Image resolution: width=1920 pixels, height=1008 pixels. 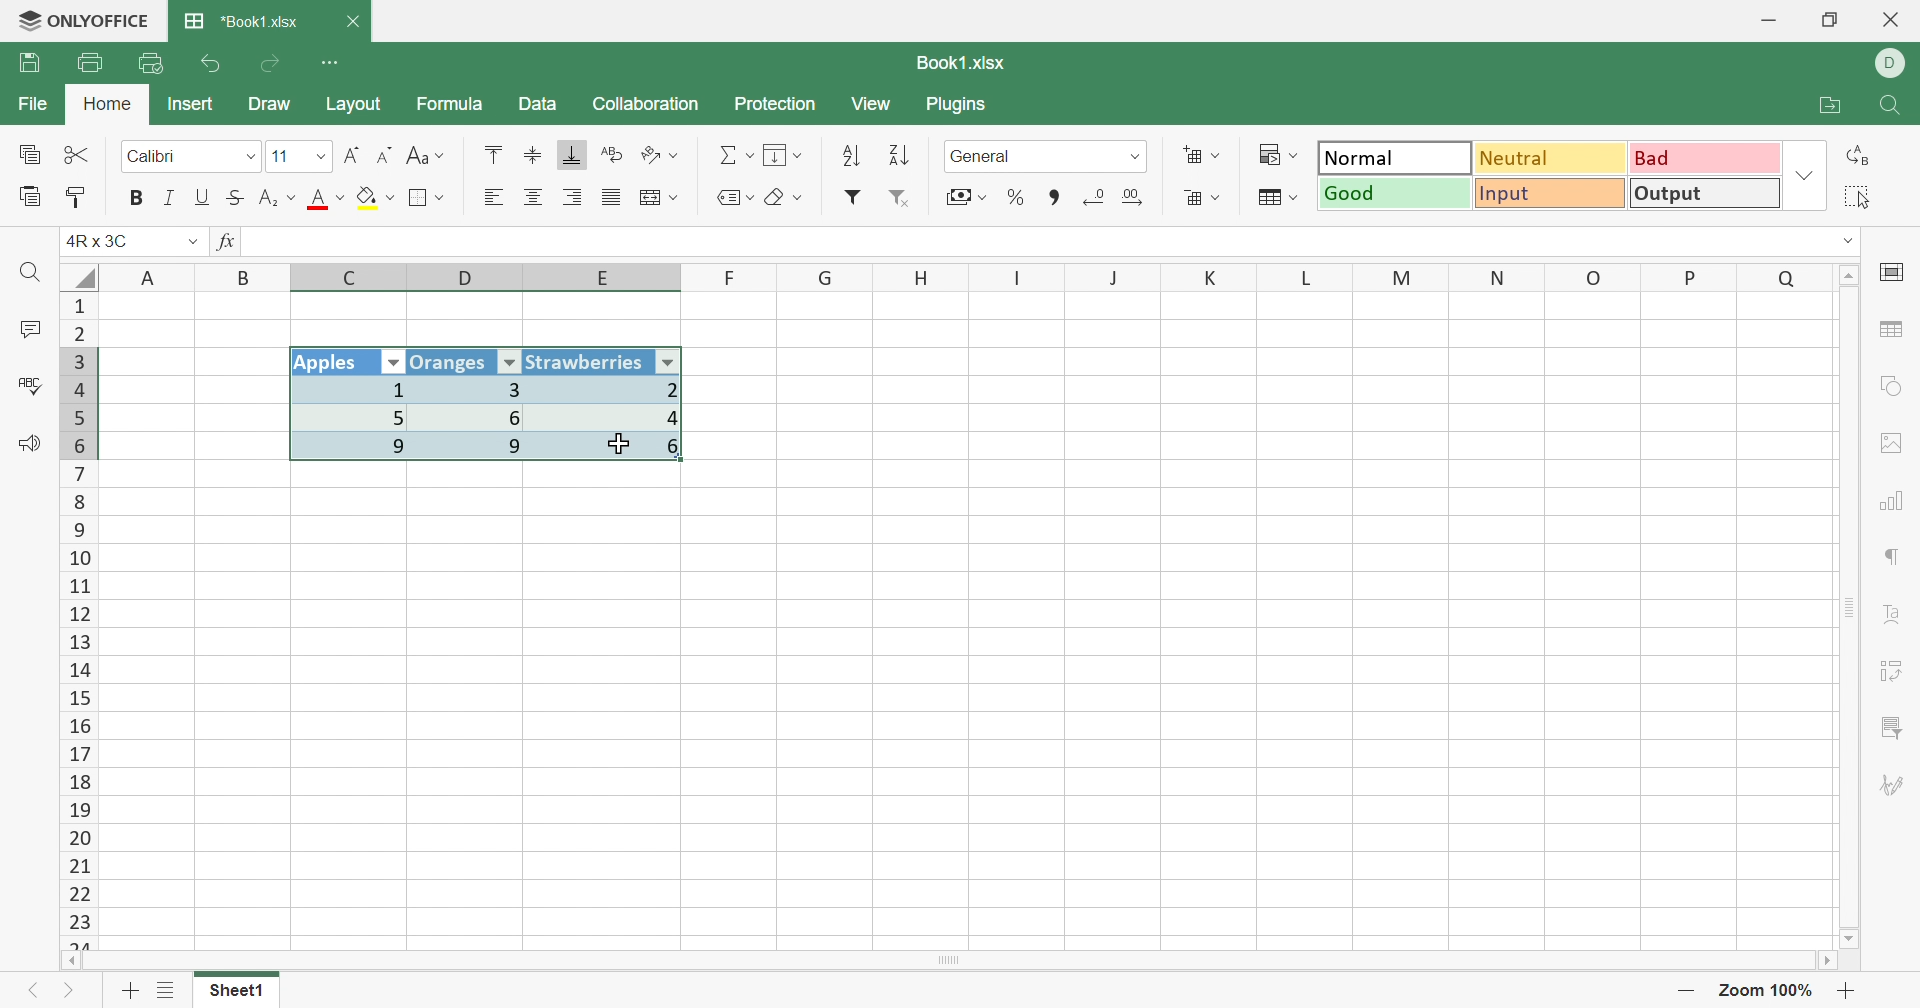 I want to click on D, so click(x=469, y=278).